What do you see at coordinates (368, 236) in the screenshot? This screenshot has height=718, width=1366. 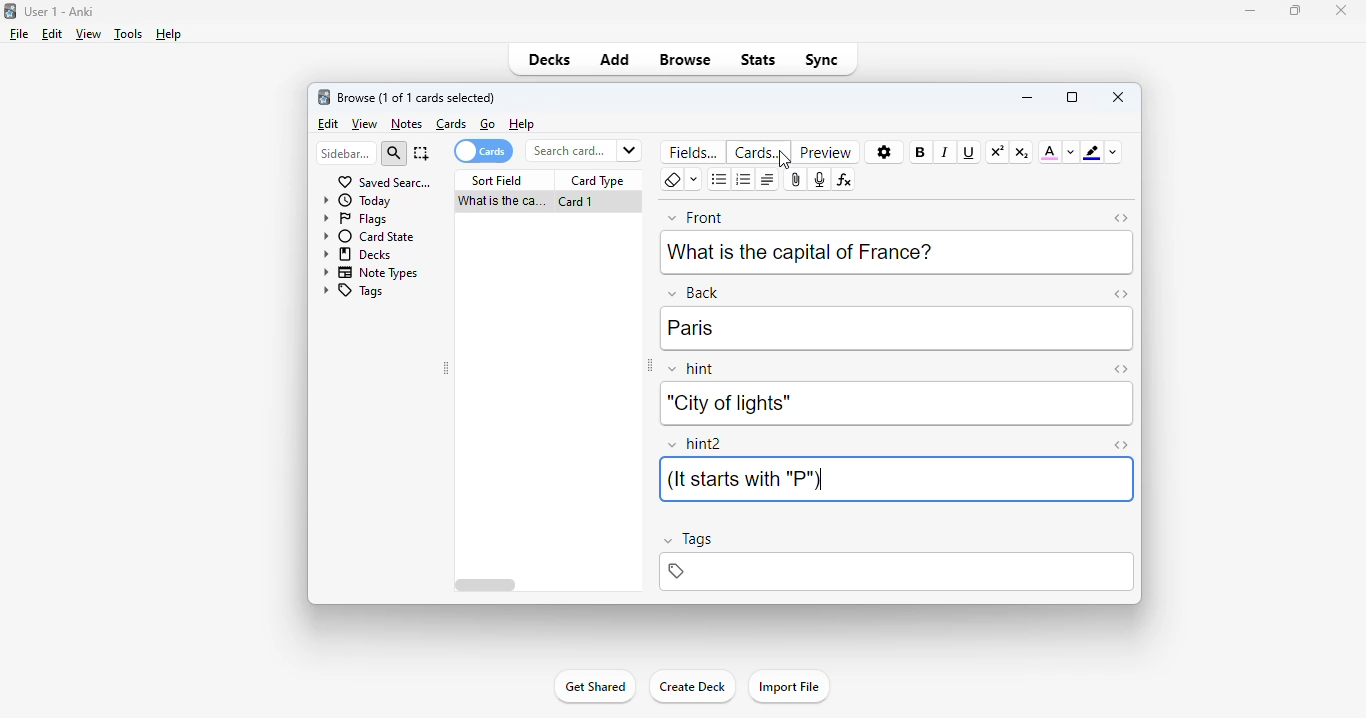 I see `card state` at bounding box center [368, 236].